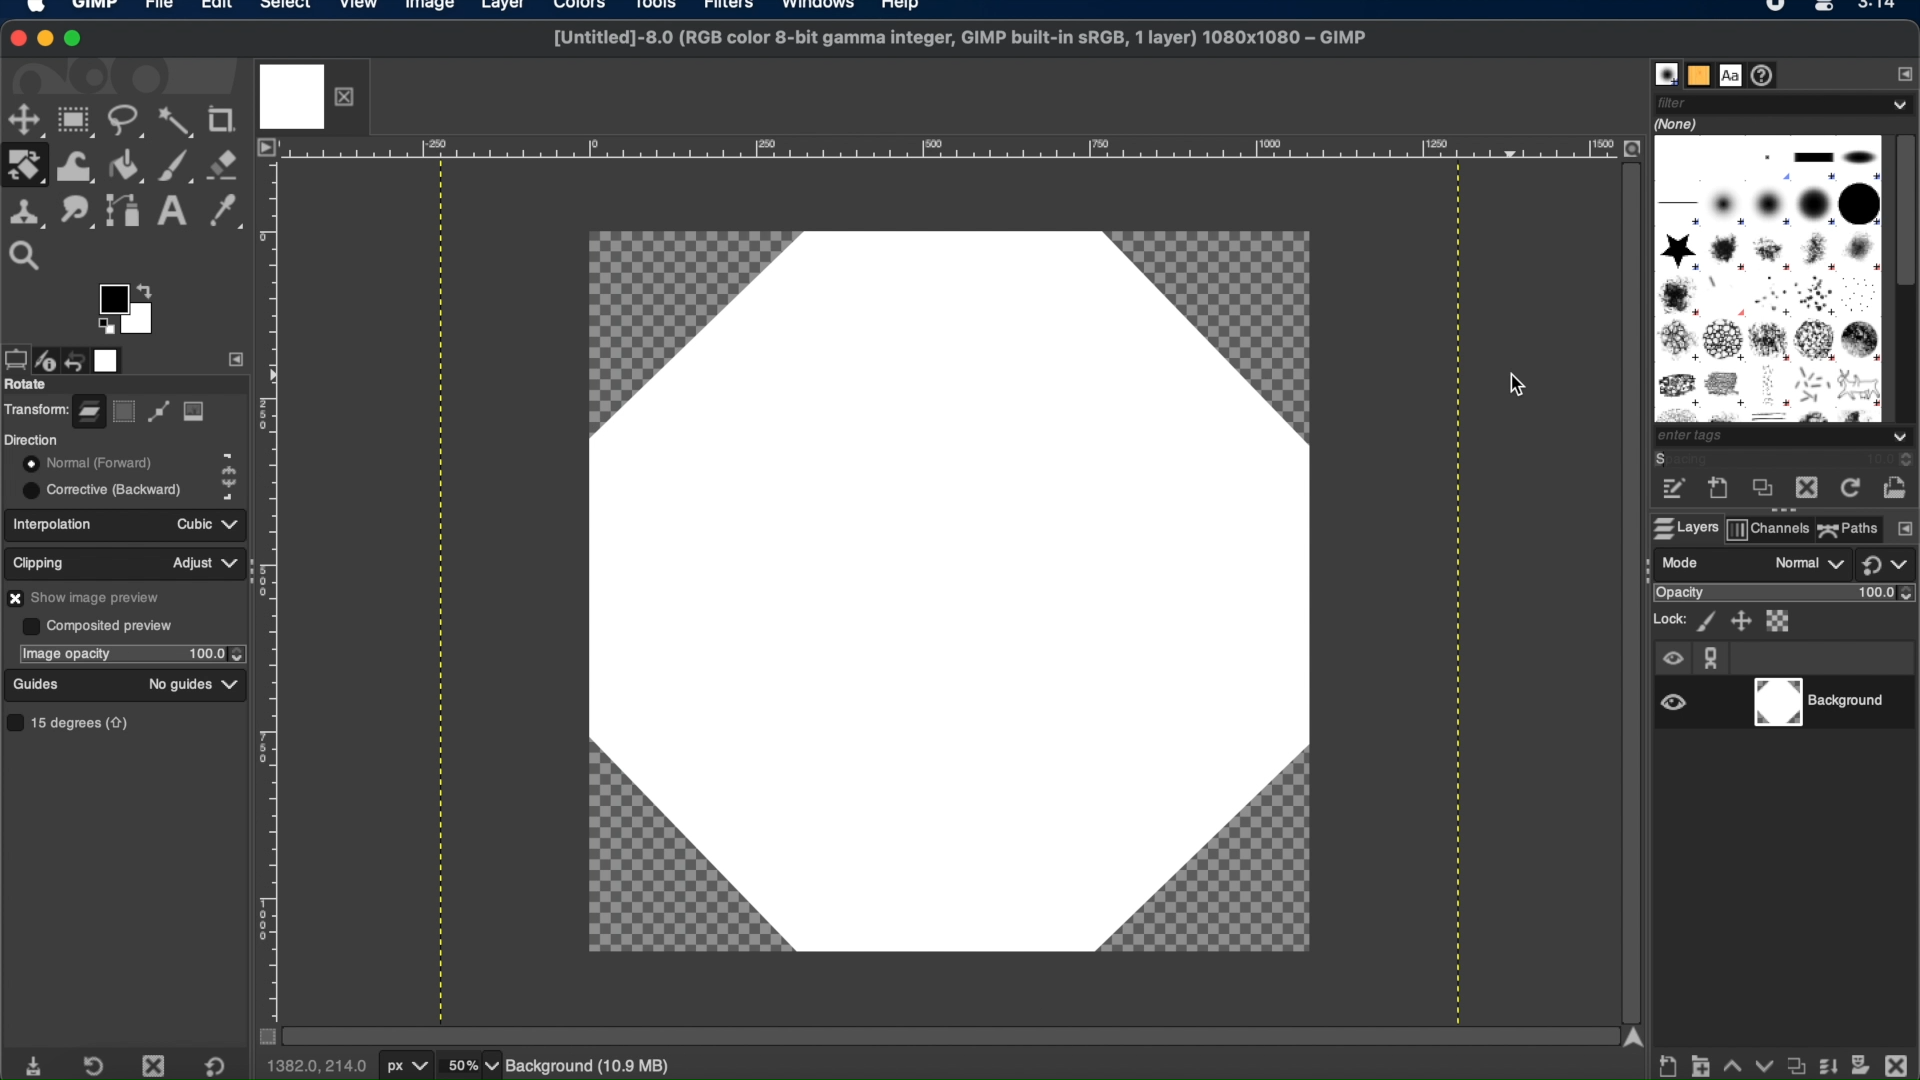  I want to click on 15 degrees, so click(73, 722).